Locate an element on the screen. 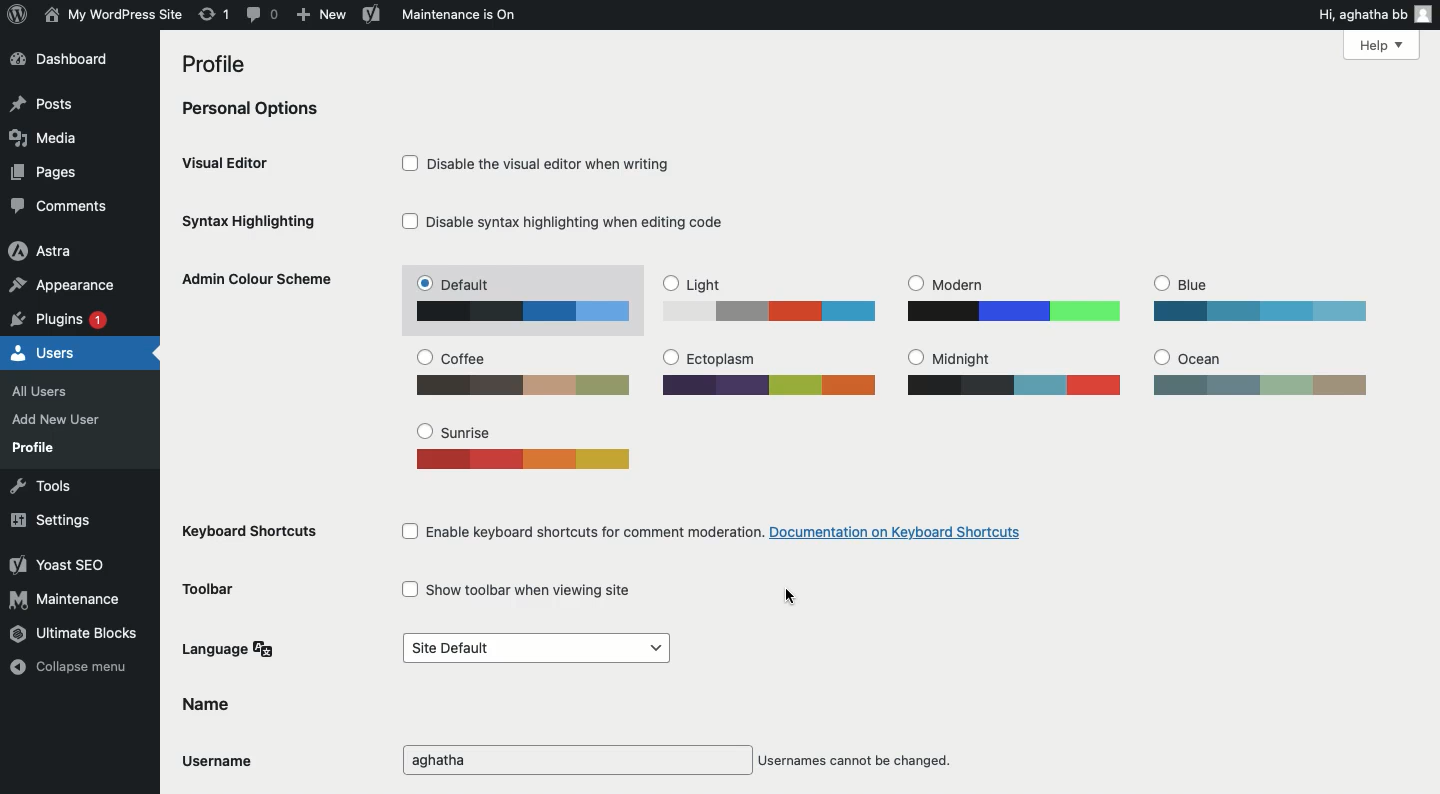 The image size is (1440, 794). Hi user is located at coordinates (1374, 15).